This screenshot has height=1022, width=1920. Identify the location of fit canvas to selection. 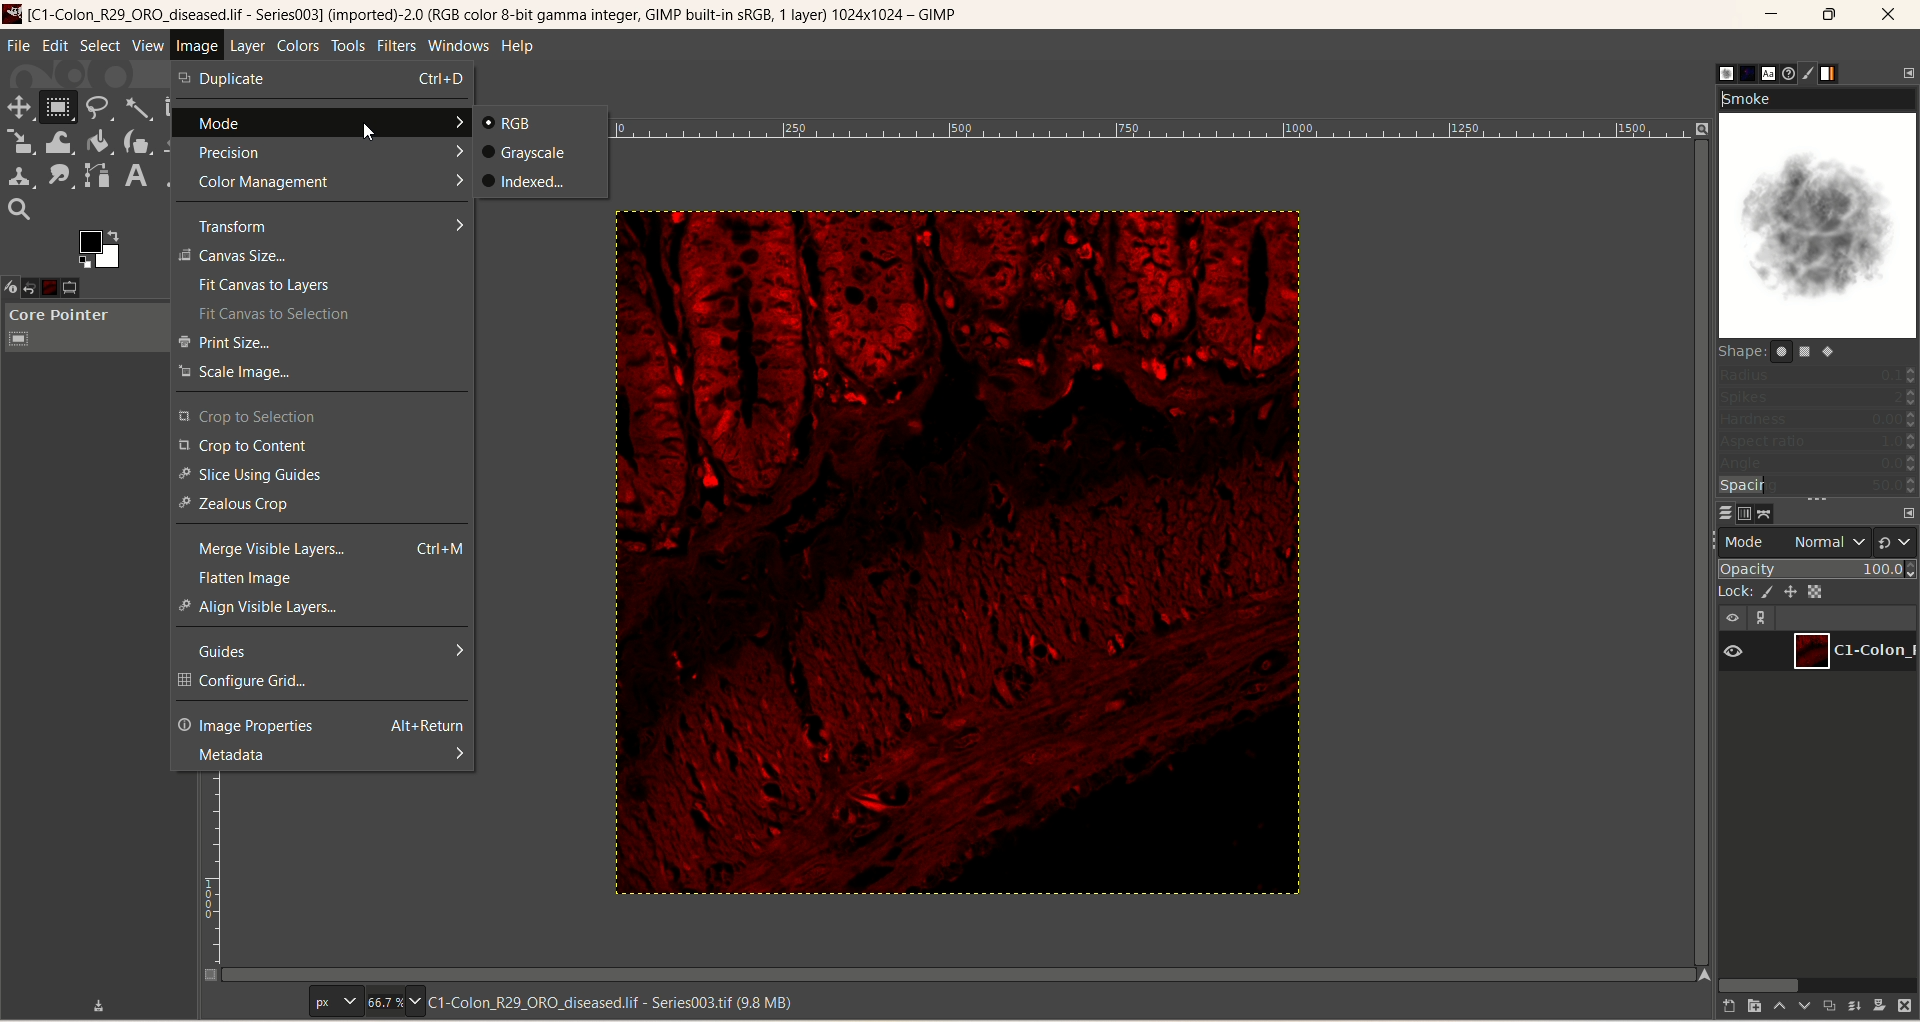
(315, 314).